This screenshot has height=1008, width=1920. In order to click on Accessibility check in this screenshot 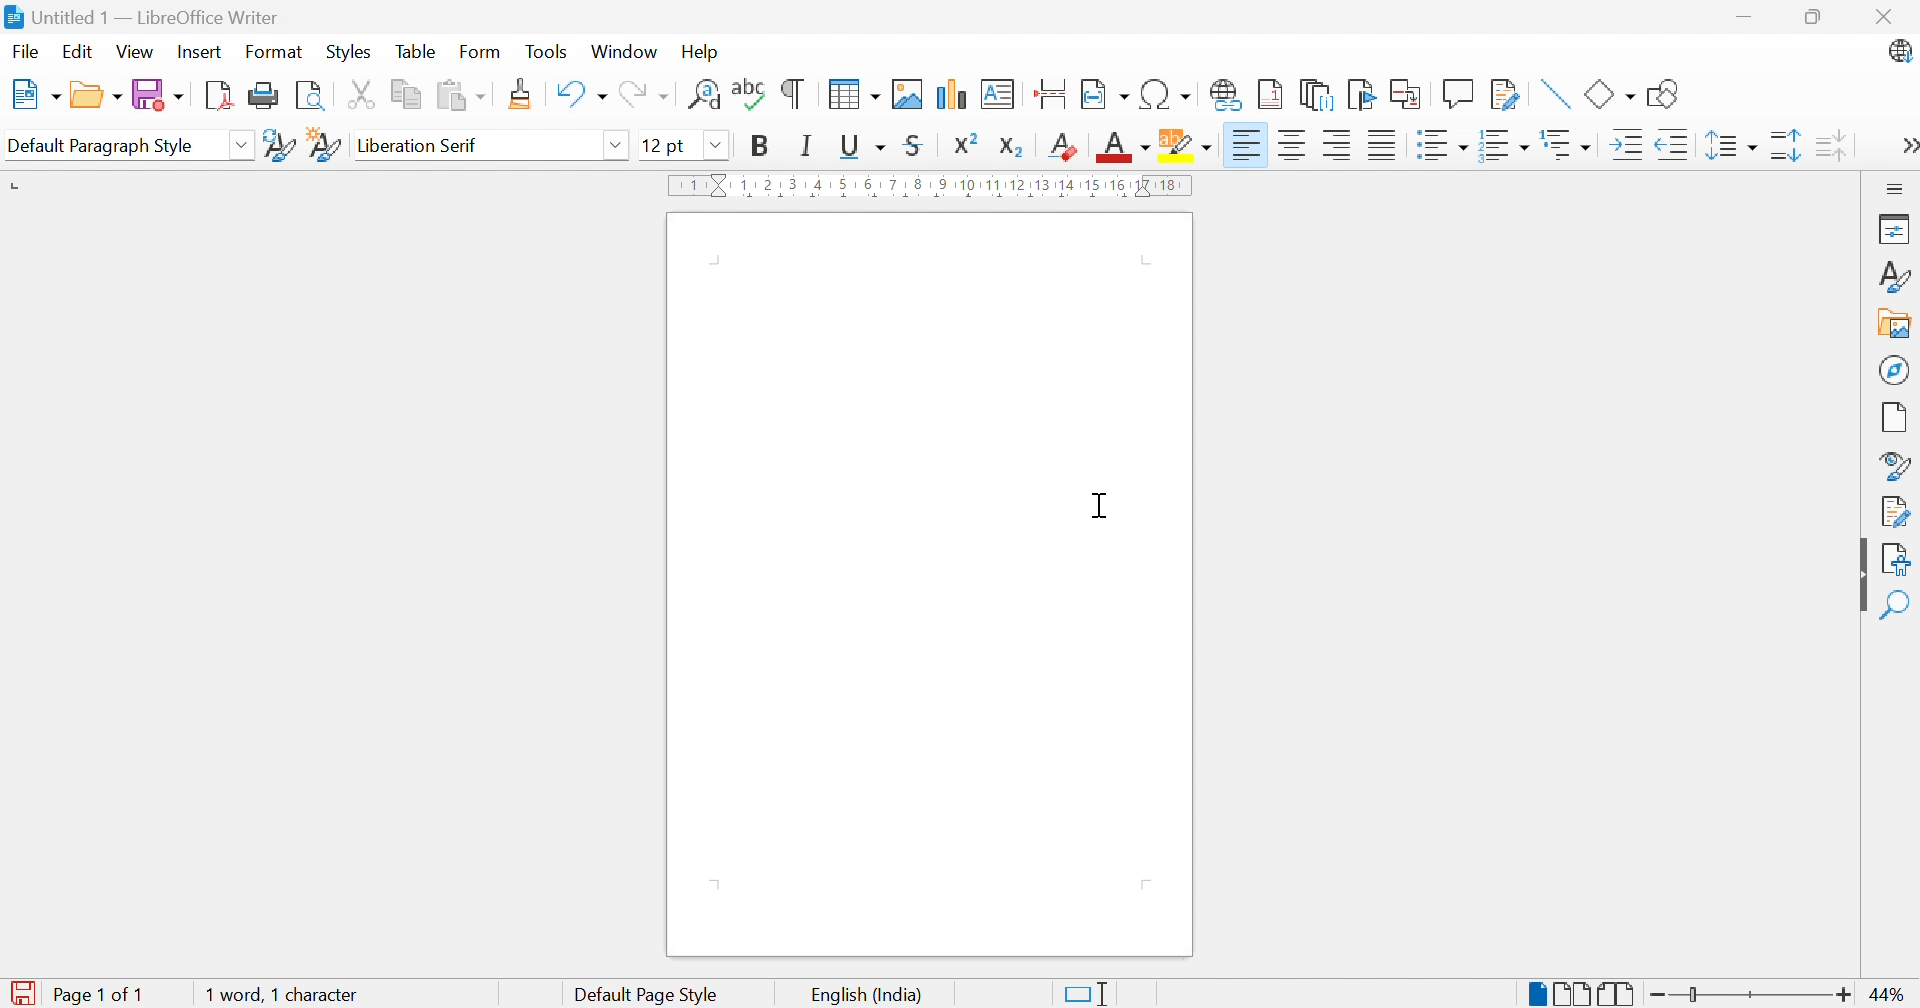, I will do `click(1898, 561)`.